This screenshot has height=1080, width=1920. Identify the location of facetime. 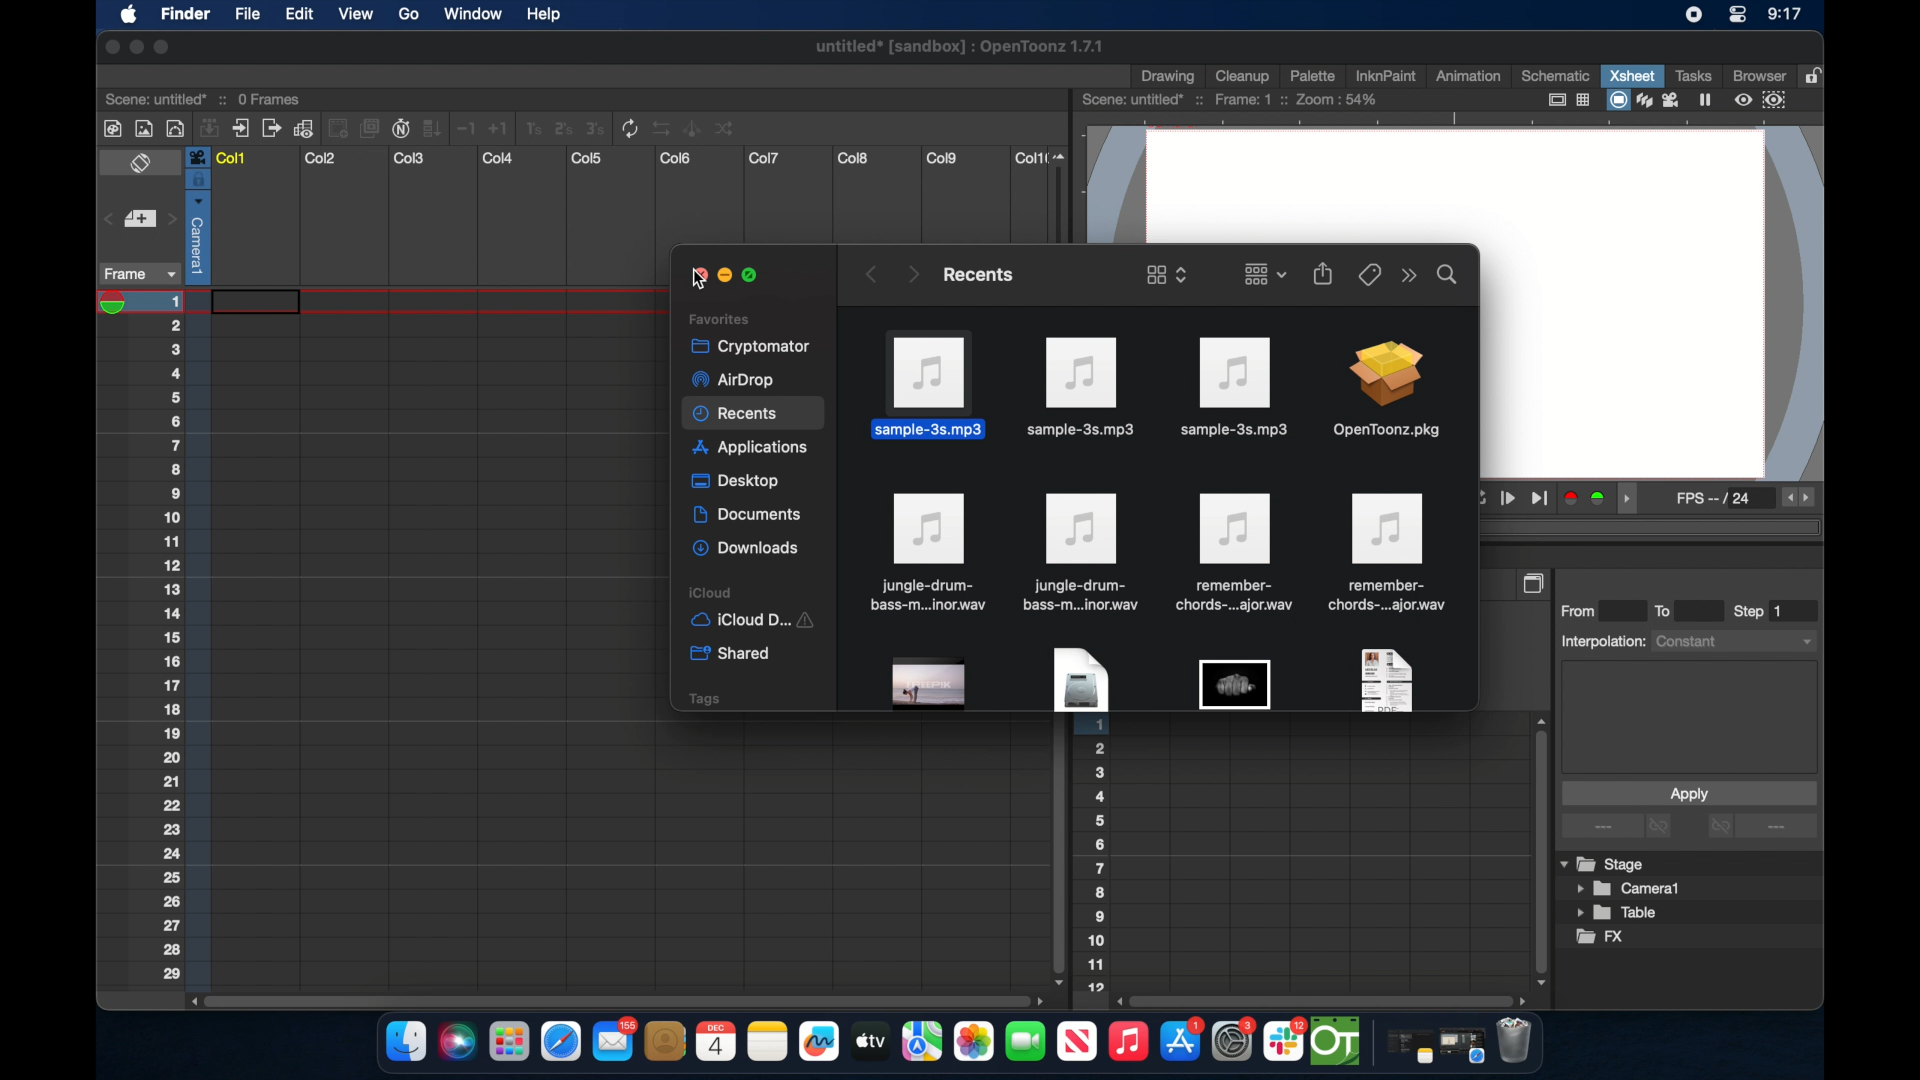
(1026, 1039).